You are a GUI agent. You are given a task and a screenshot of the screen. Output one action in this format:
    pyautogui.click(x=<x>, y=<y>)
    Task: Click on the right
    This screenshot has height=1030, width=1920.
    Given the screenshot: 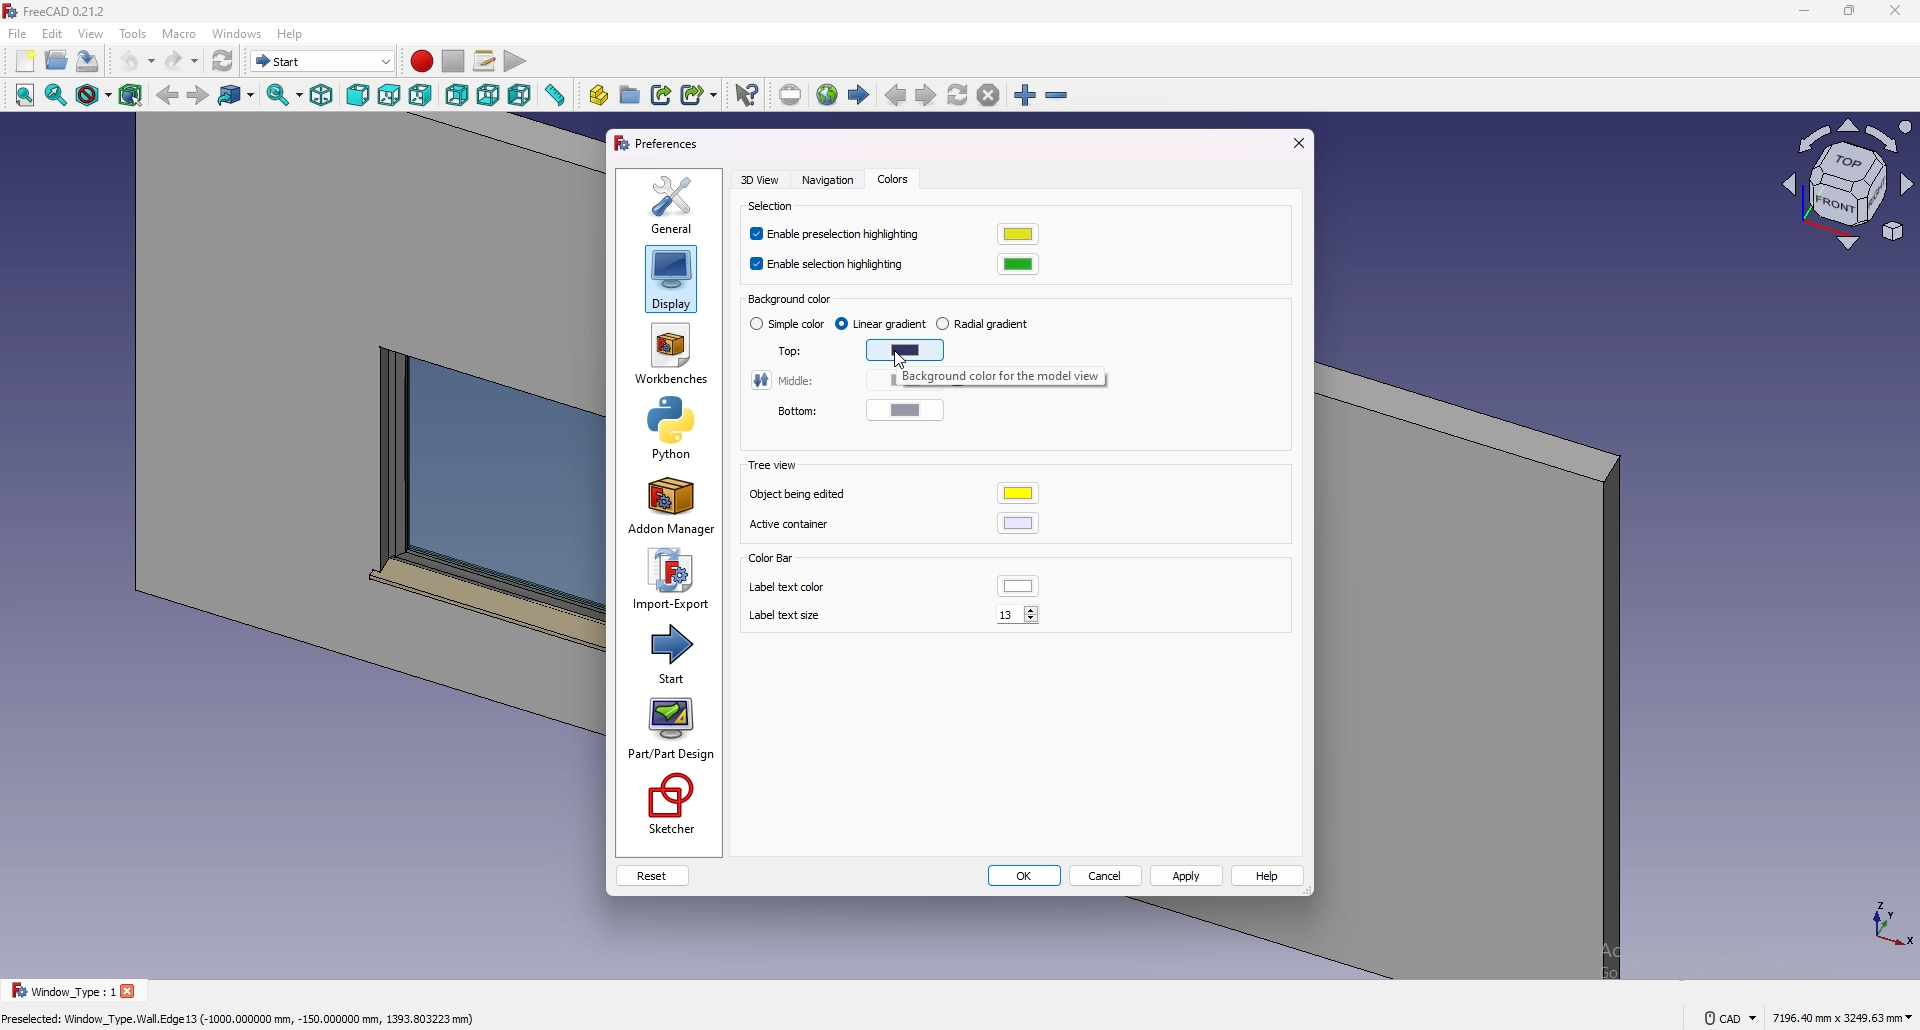 What is the action you would take?
    pyautogui.click(x=421, y=95)
    